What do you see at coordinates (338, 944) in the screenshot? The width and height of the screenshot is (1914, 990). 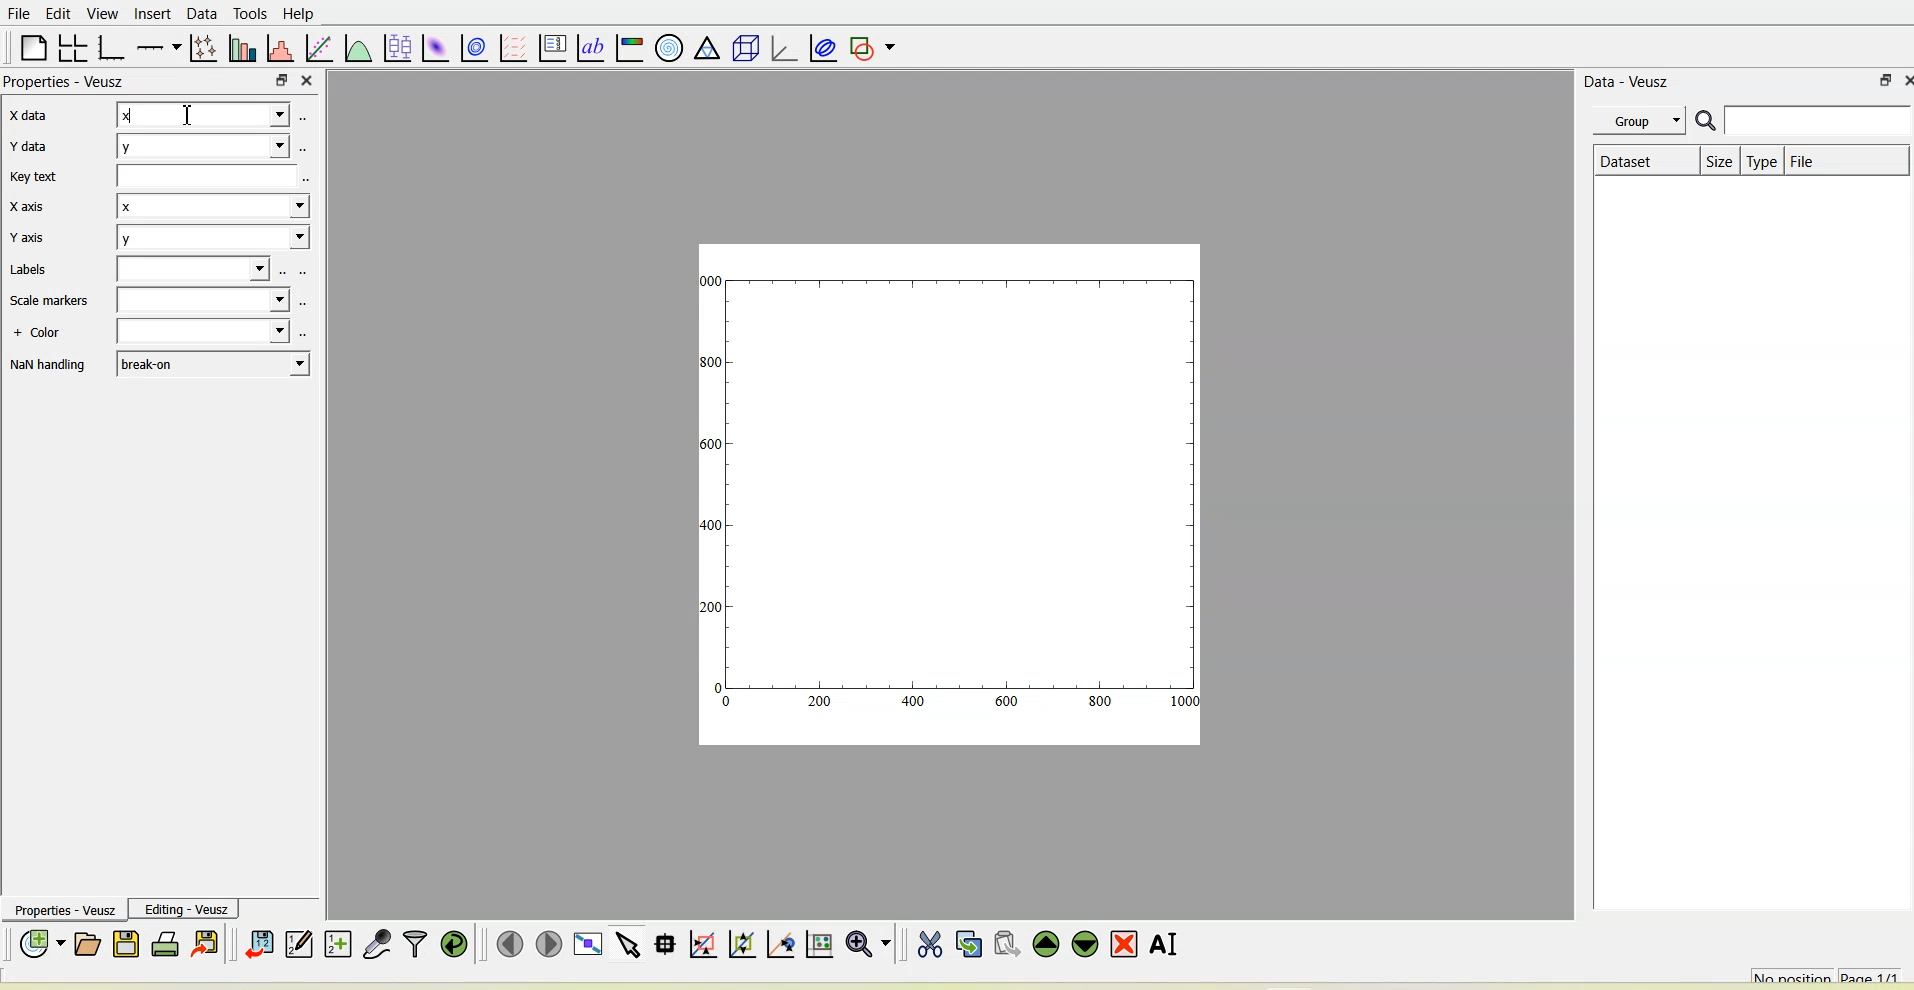 I see `Create new datasets using ranges, parametrically or as functions of existing datasets` at bounding box center [338, 944].